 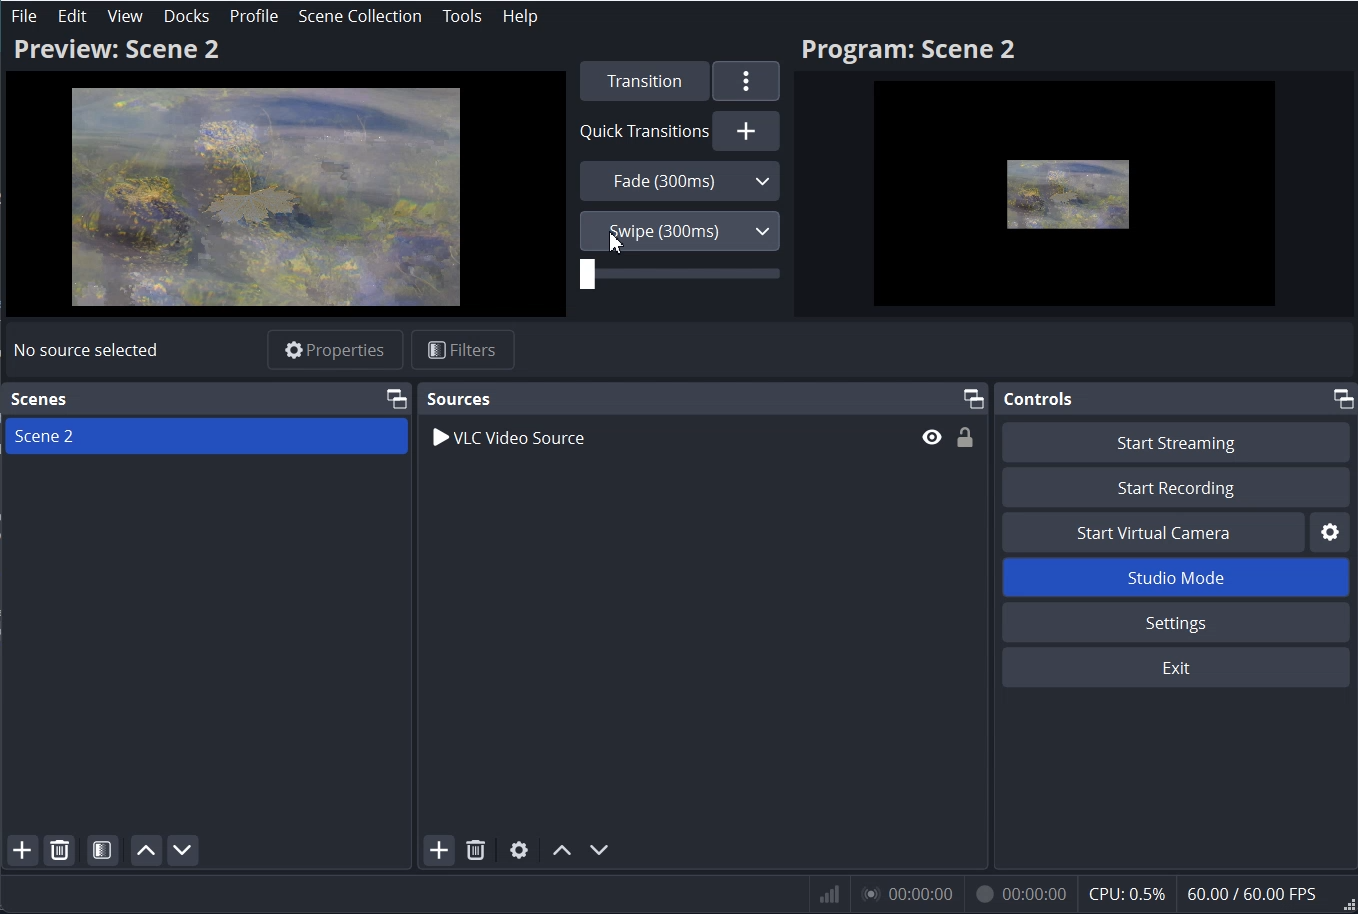 I want to click on Exit, so click(x=1180, y=667).